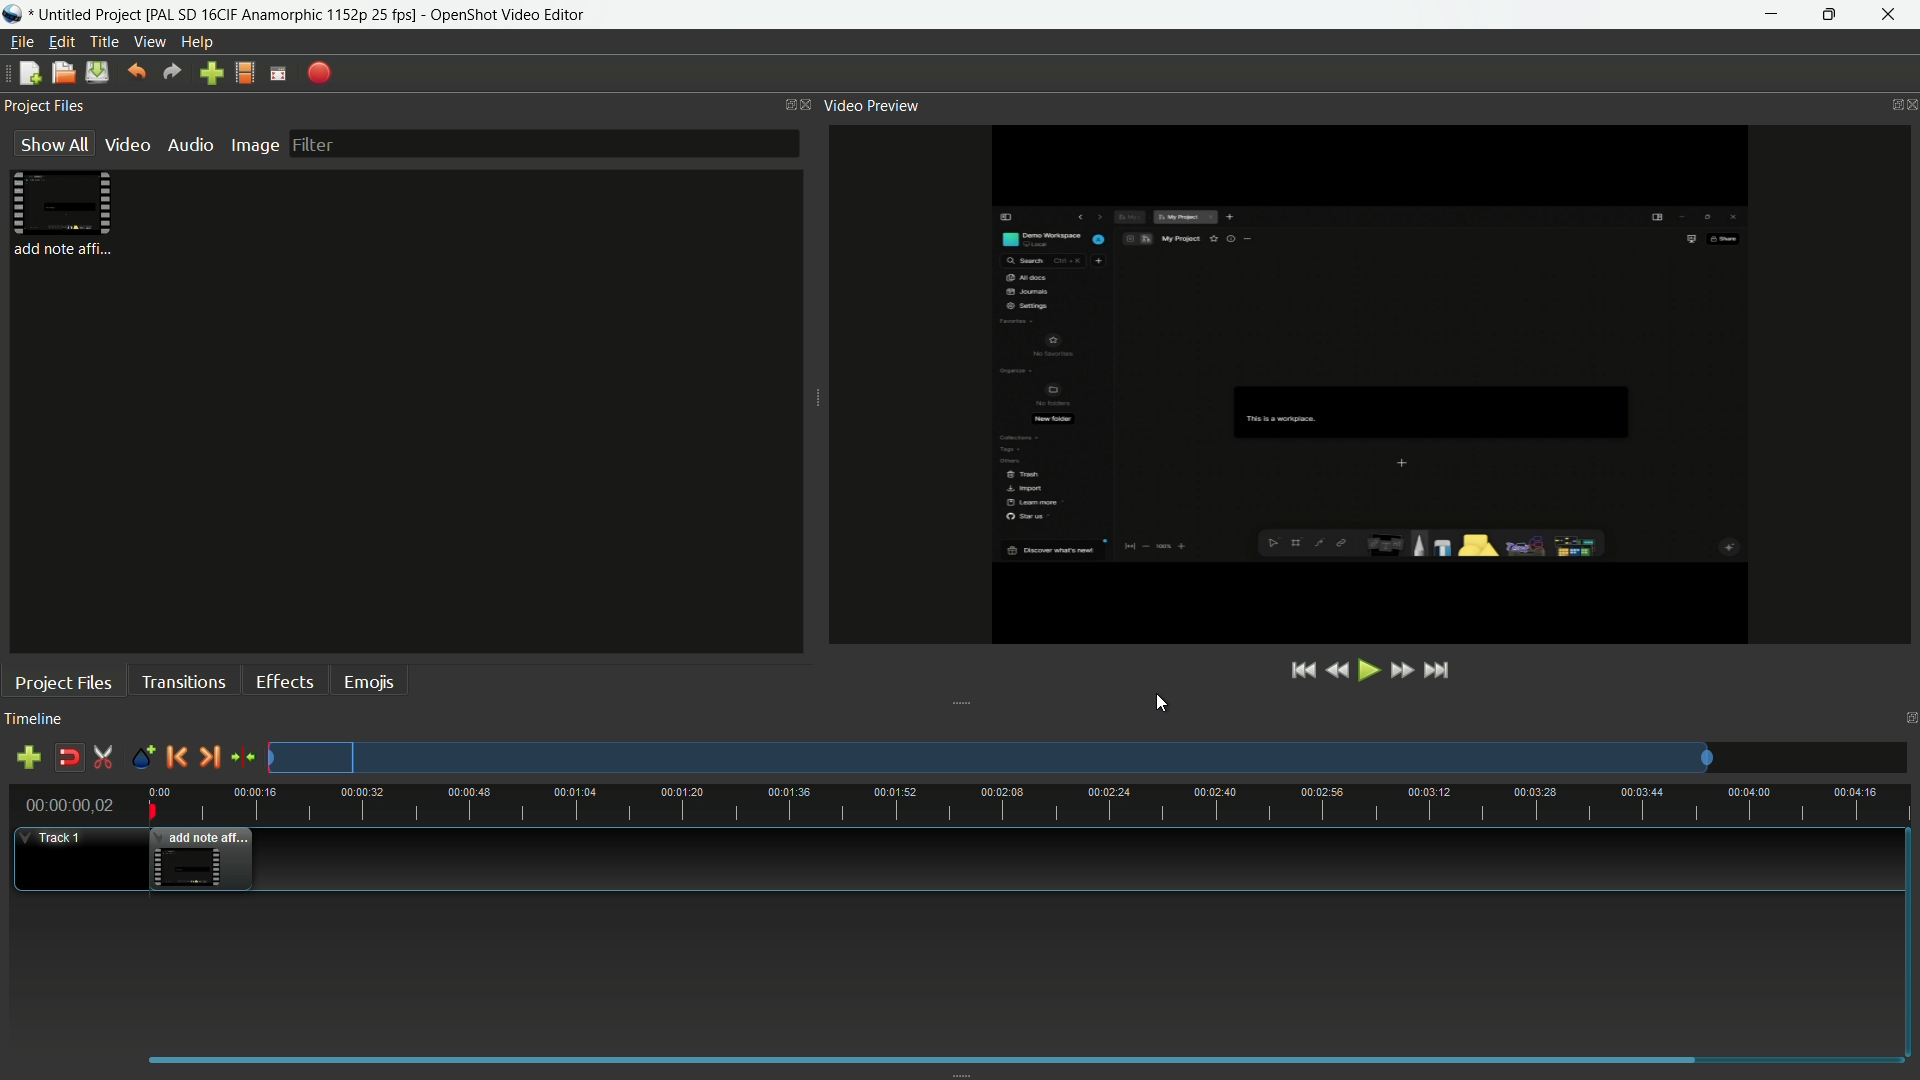  I want to click on current time, so click(65, 807).